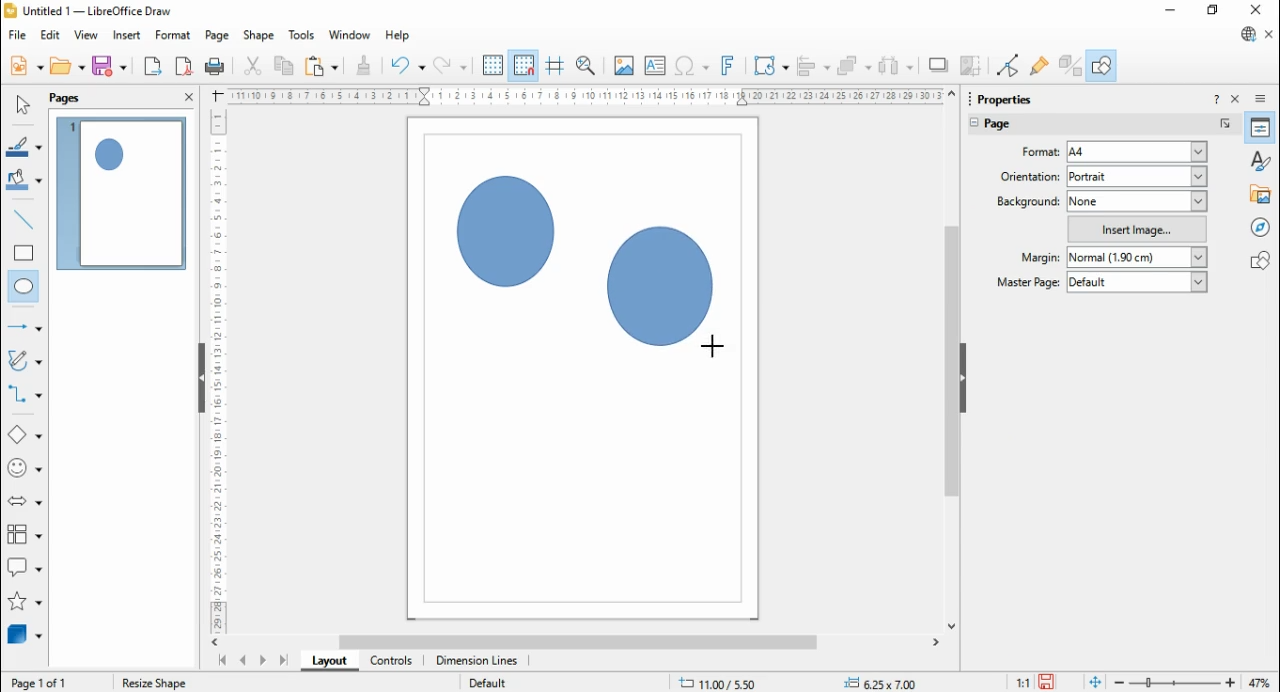 The height and width of the screenshot is (692, 1280). Describe the element at coordinates (364, 65) in the screenshot. I see `clone formatting` at that location.